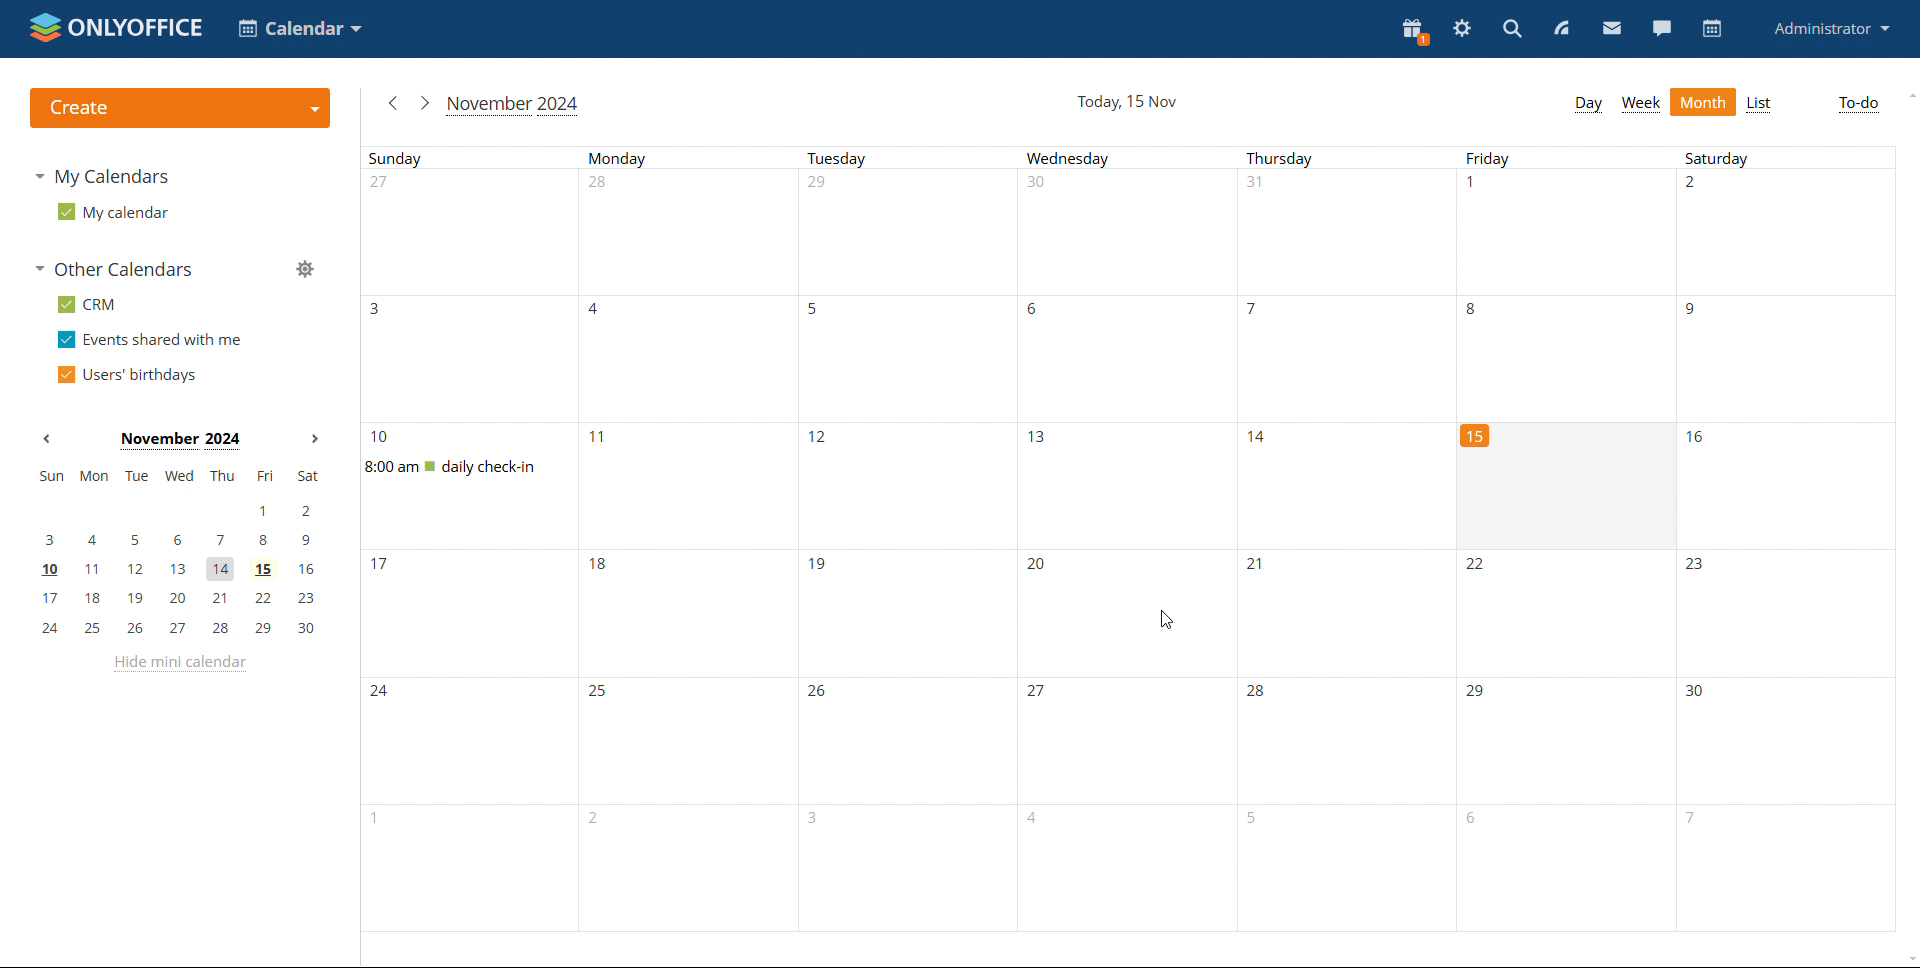 Image resolution: width=1920 pixels, height=968 pixels. I want to click on Number, so click(1693, 692).